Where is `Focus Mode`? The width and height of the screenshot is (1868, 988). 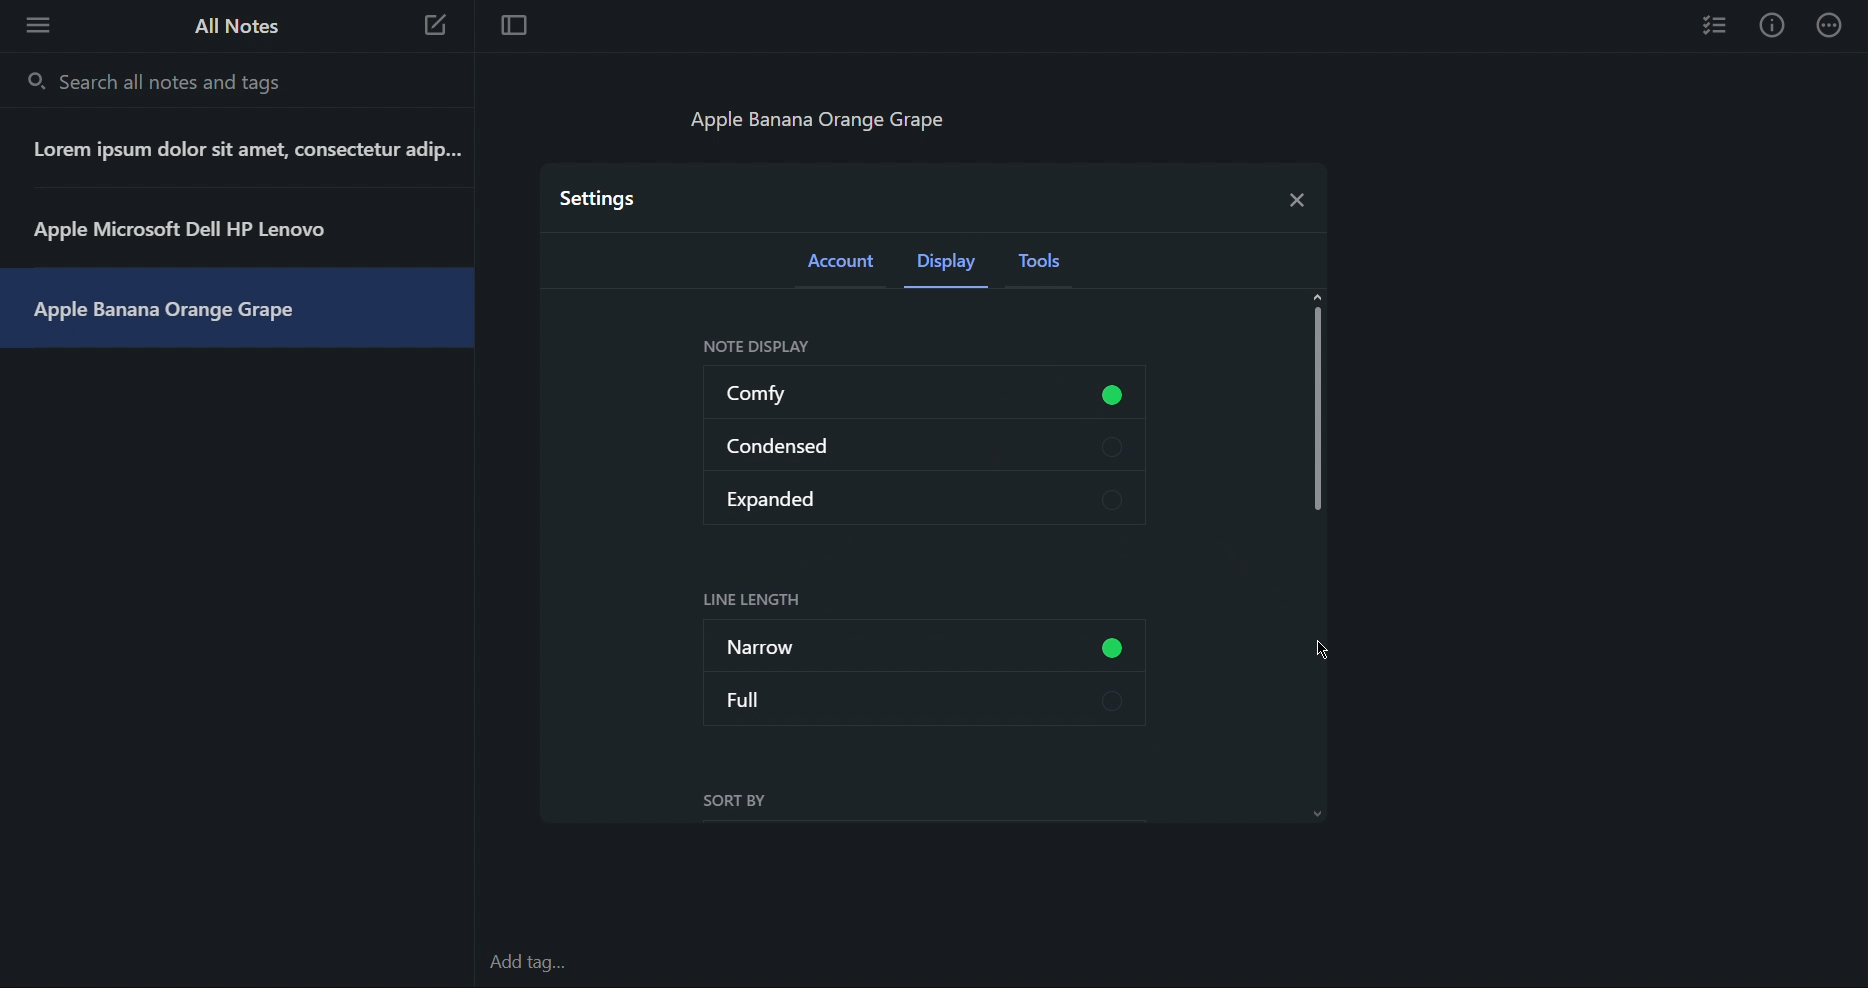 Focus Mode is located at coordinates (512, 27).